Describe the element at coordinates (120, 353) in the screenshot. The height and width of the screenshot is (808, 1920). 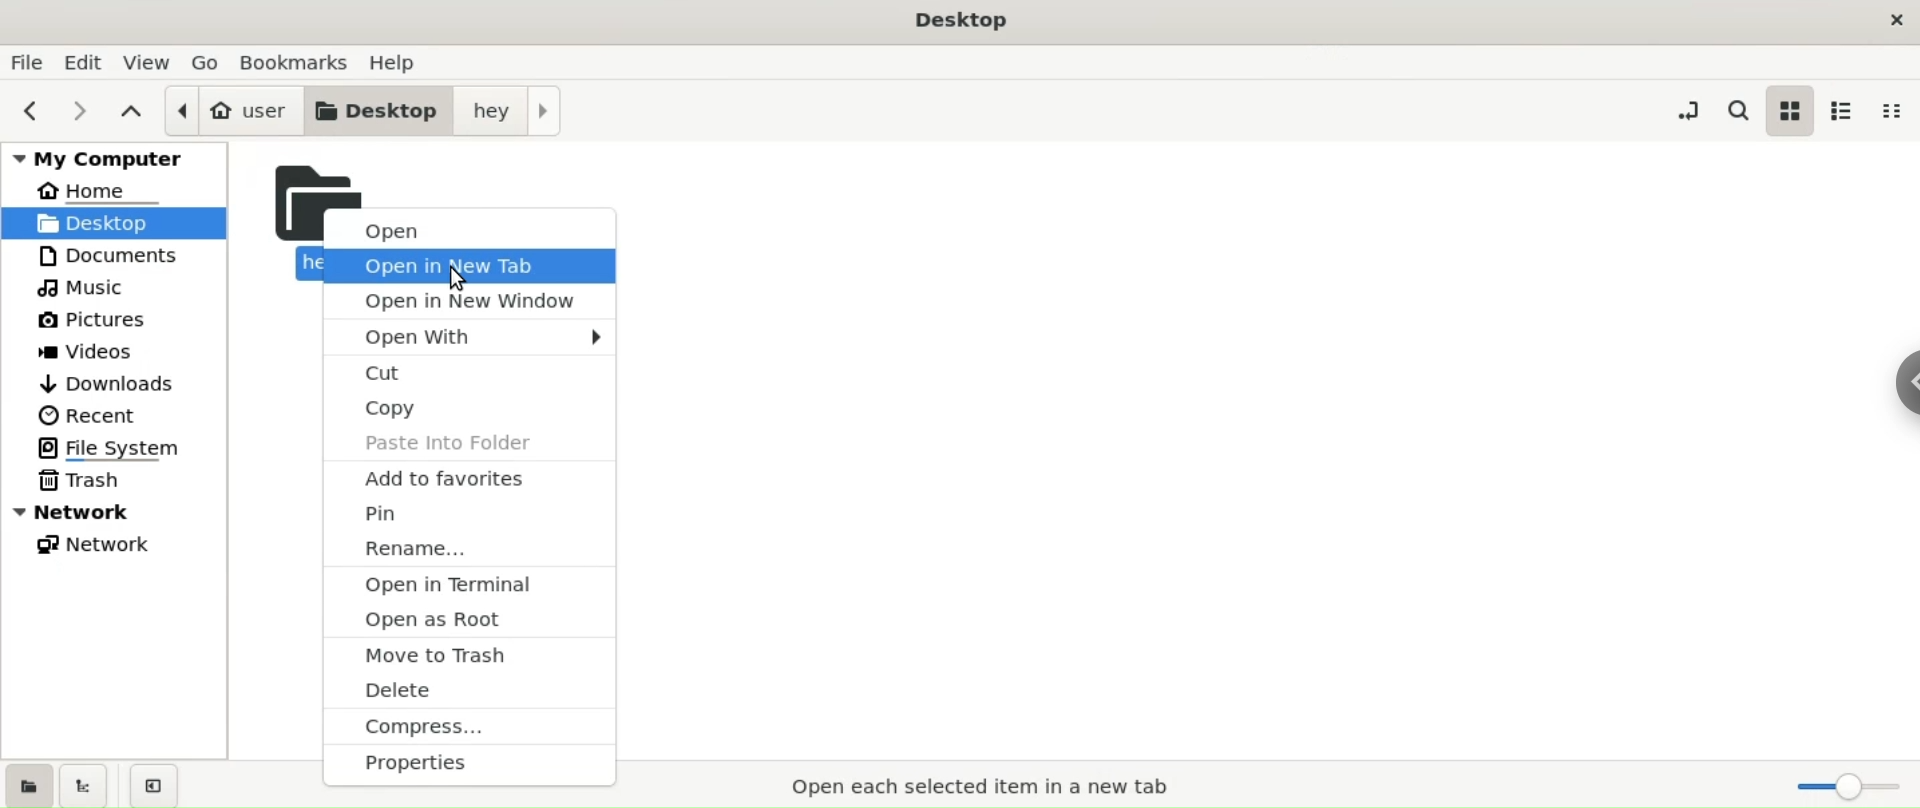
I see `videos` at that location.